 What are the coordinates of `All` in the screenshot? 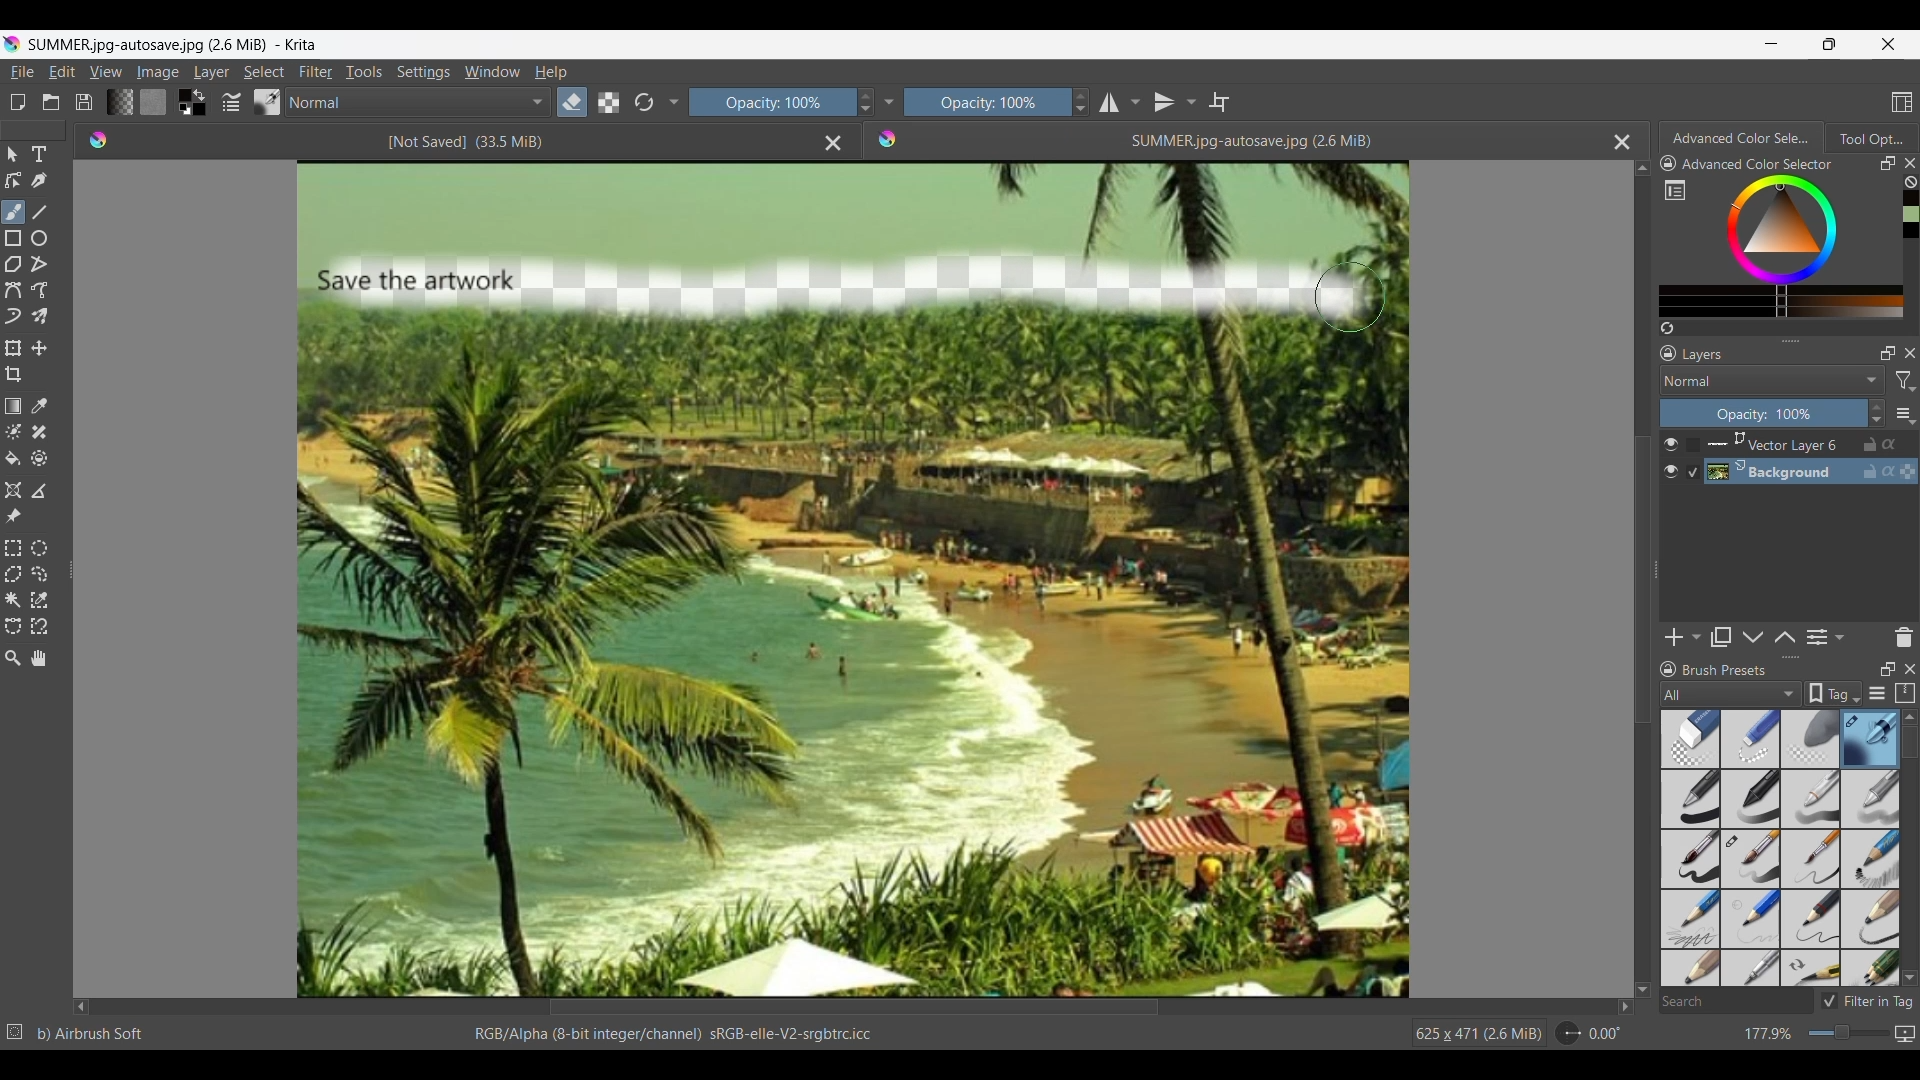 It's located at (1730, 694).